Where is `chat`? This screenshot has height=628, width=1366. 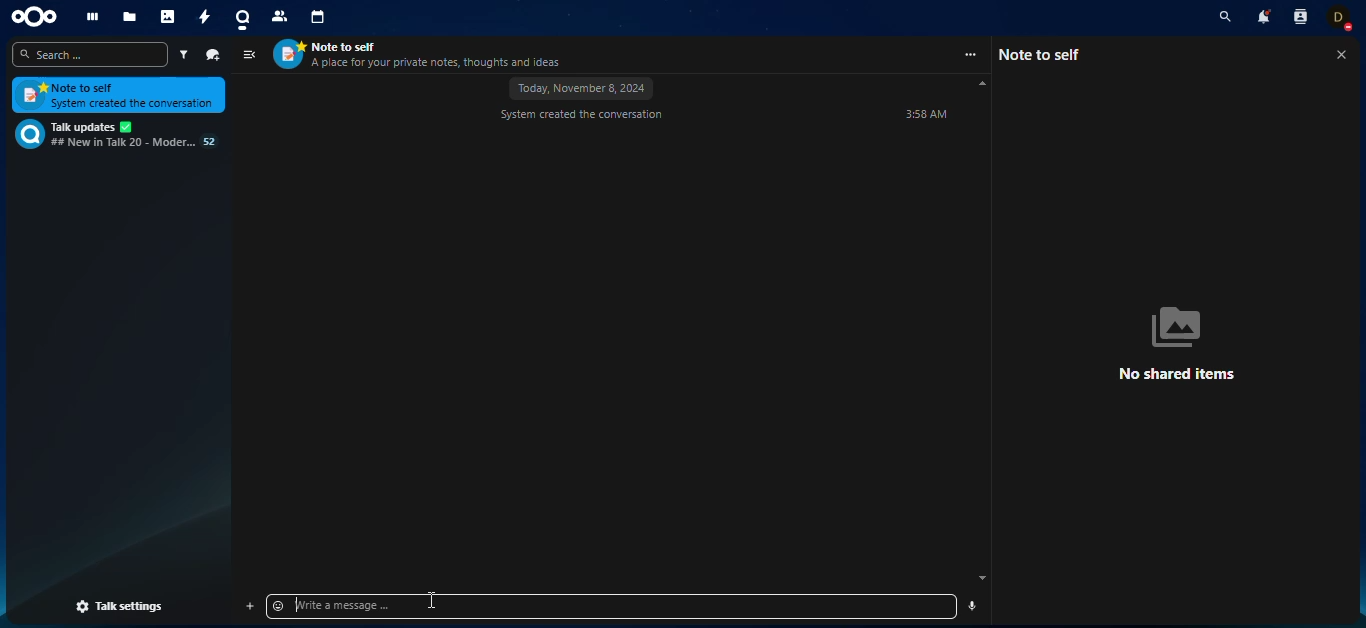 chat is located at coordinates (114, 134).